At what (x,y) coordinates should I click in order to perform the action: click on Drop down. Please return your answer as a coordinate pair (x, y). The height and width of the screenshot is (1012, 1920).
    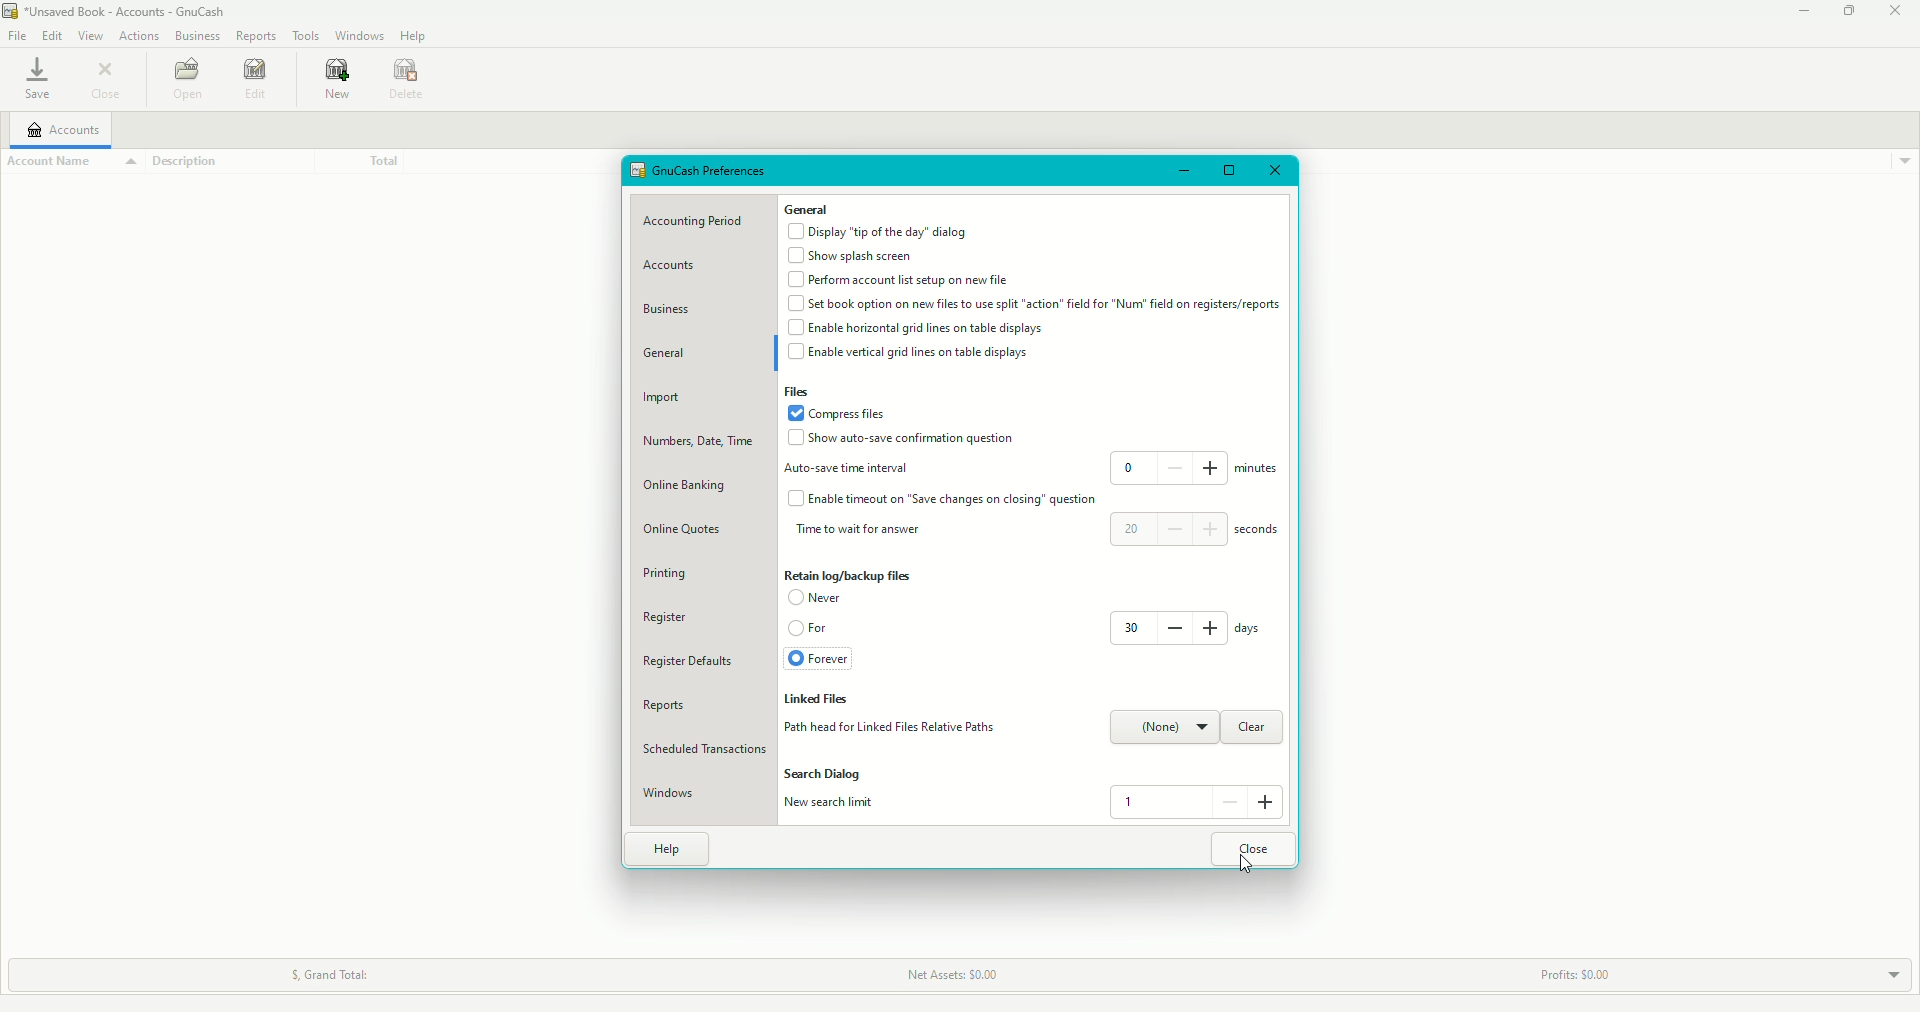
    Looking at the image, I should click on (1904, 161).